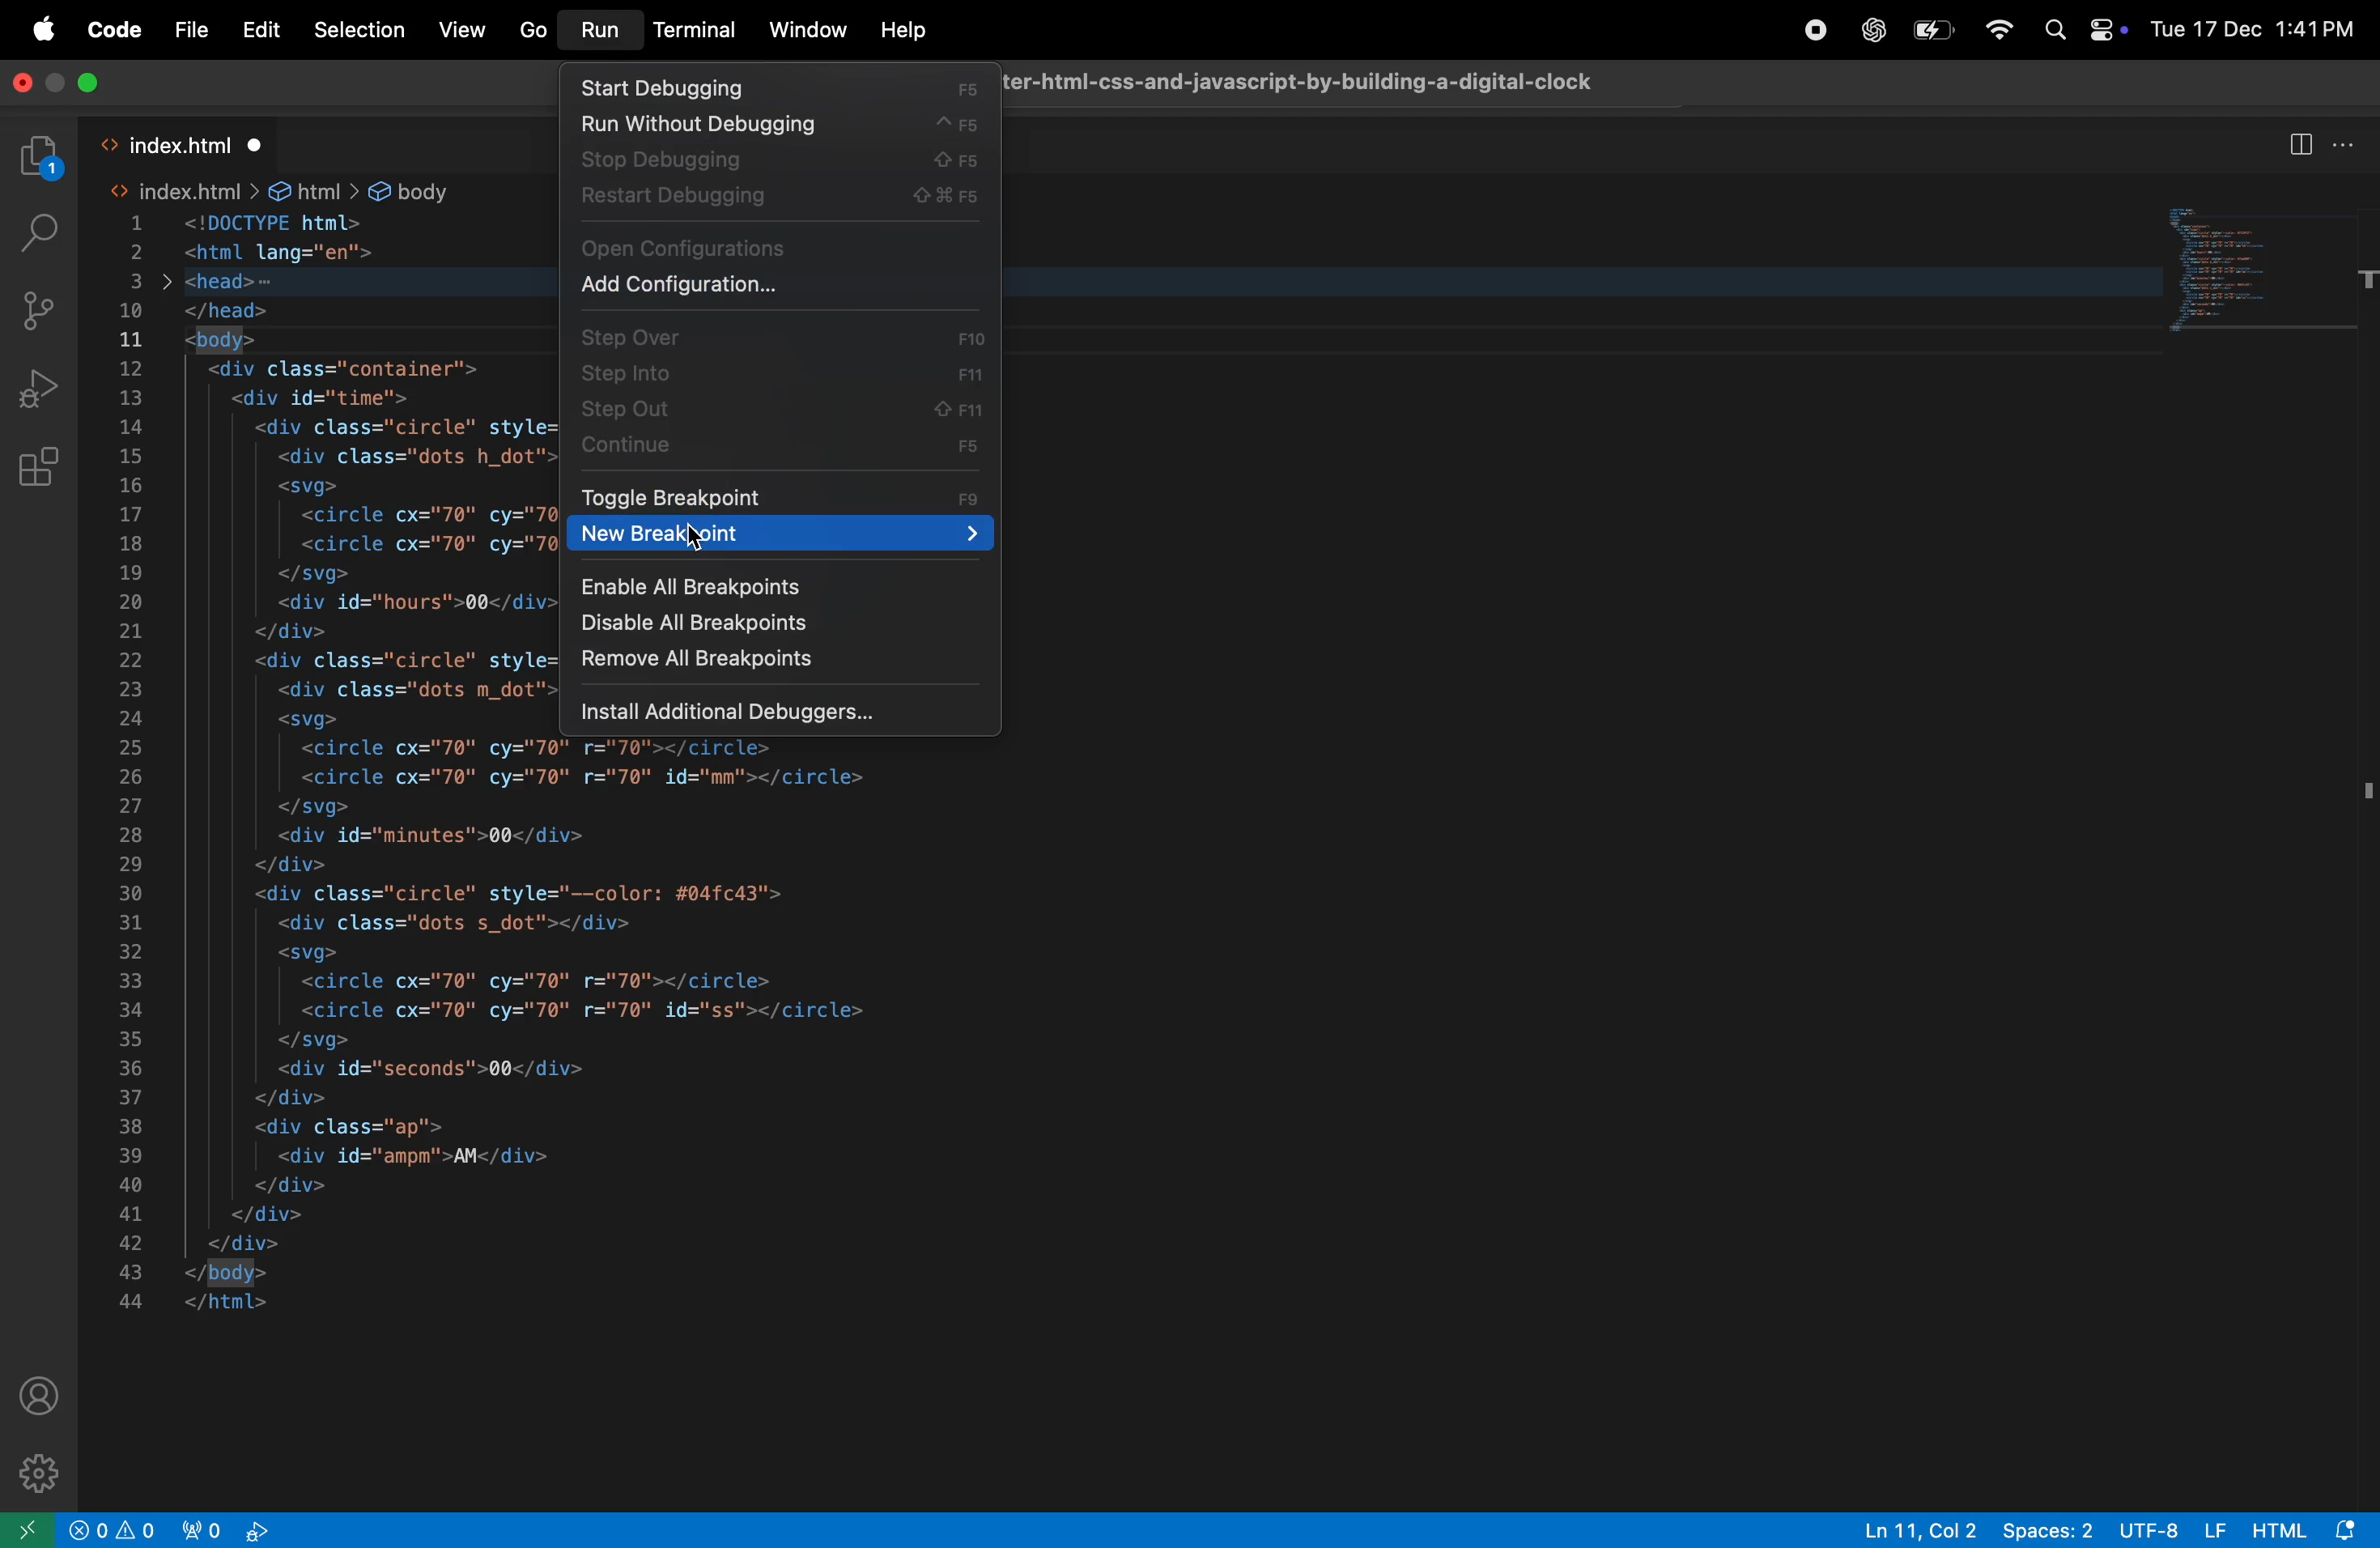  I want to click on terminal, so click(695, 30).